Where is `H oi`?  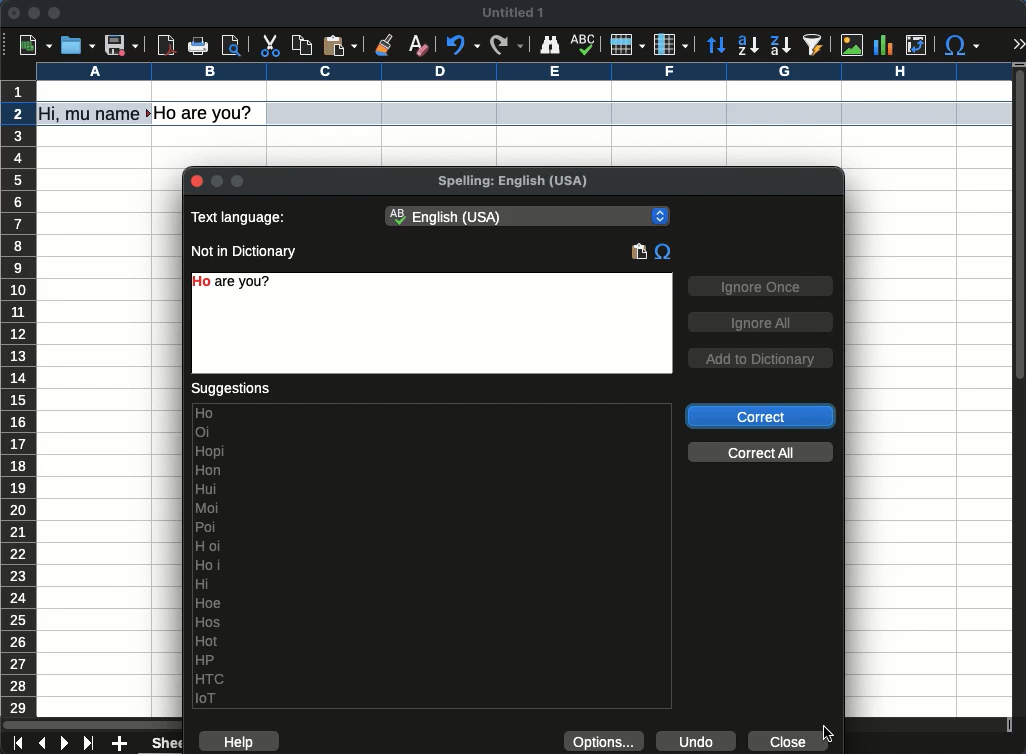
H oi is located at coordinates (209, 546).